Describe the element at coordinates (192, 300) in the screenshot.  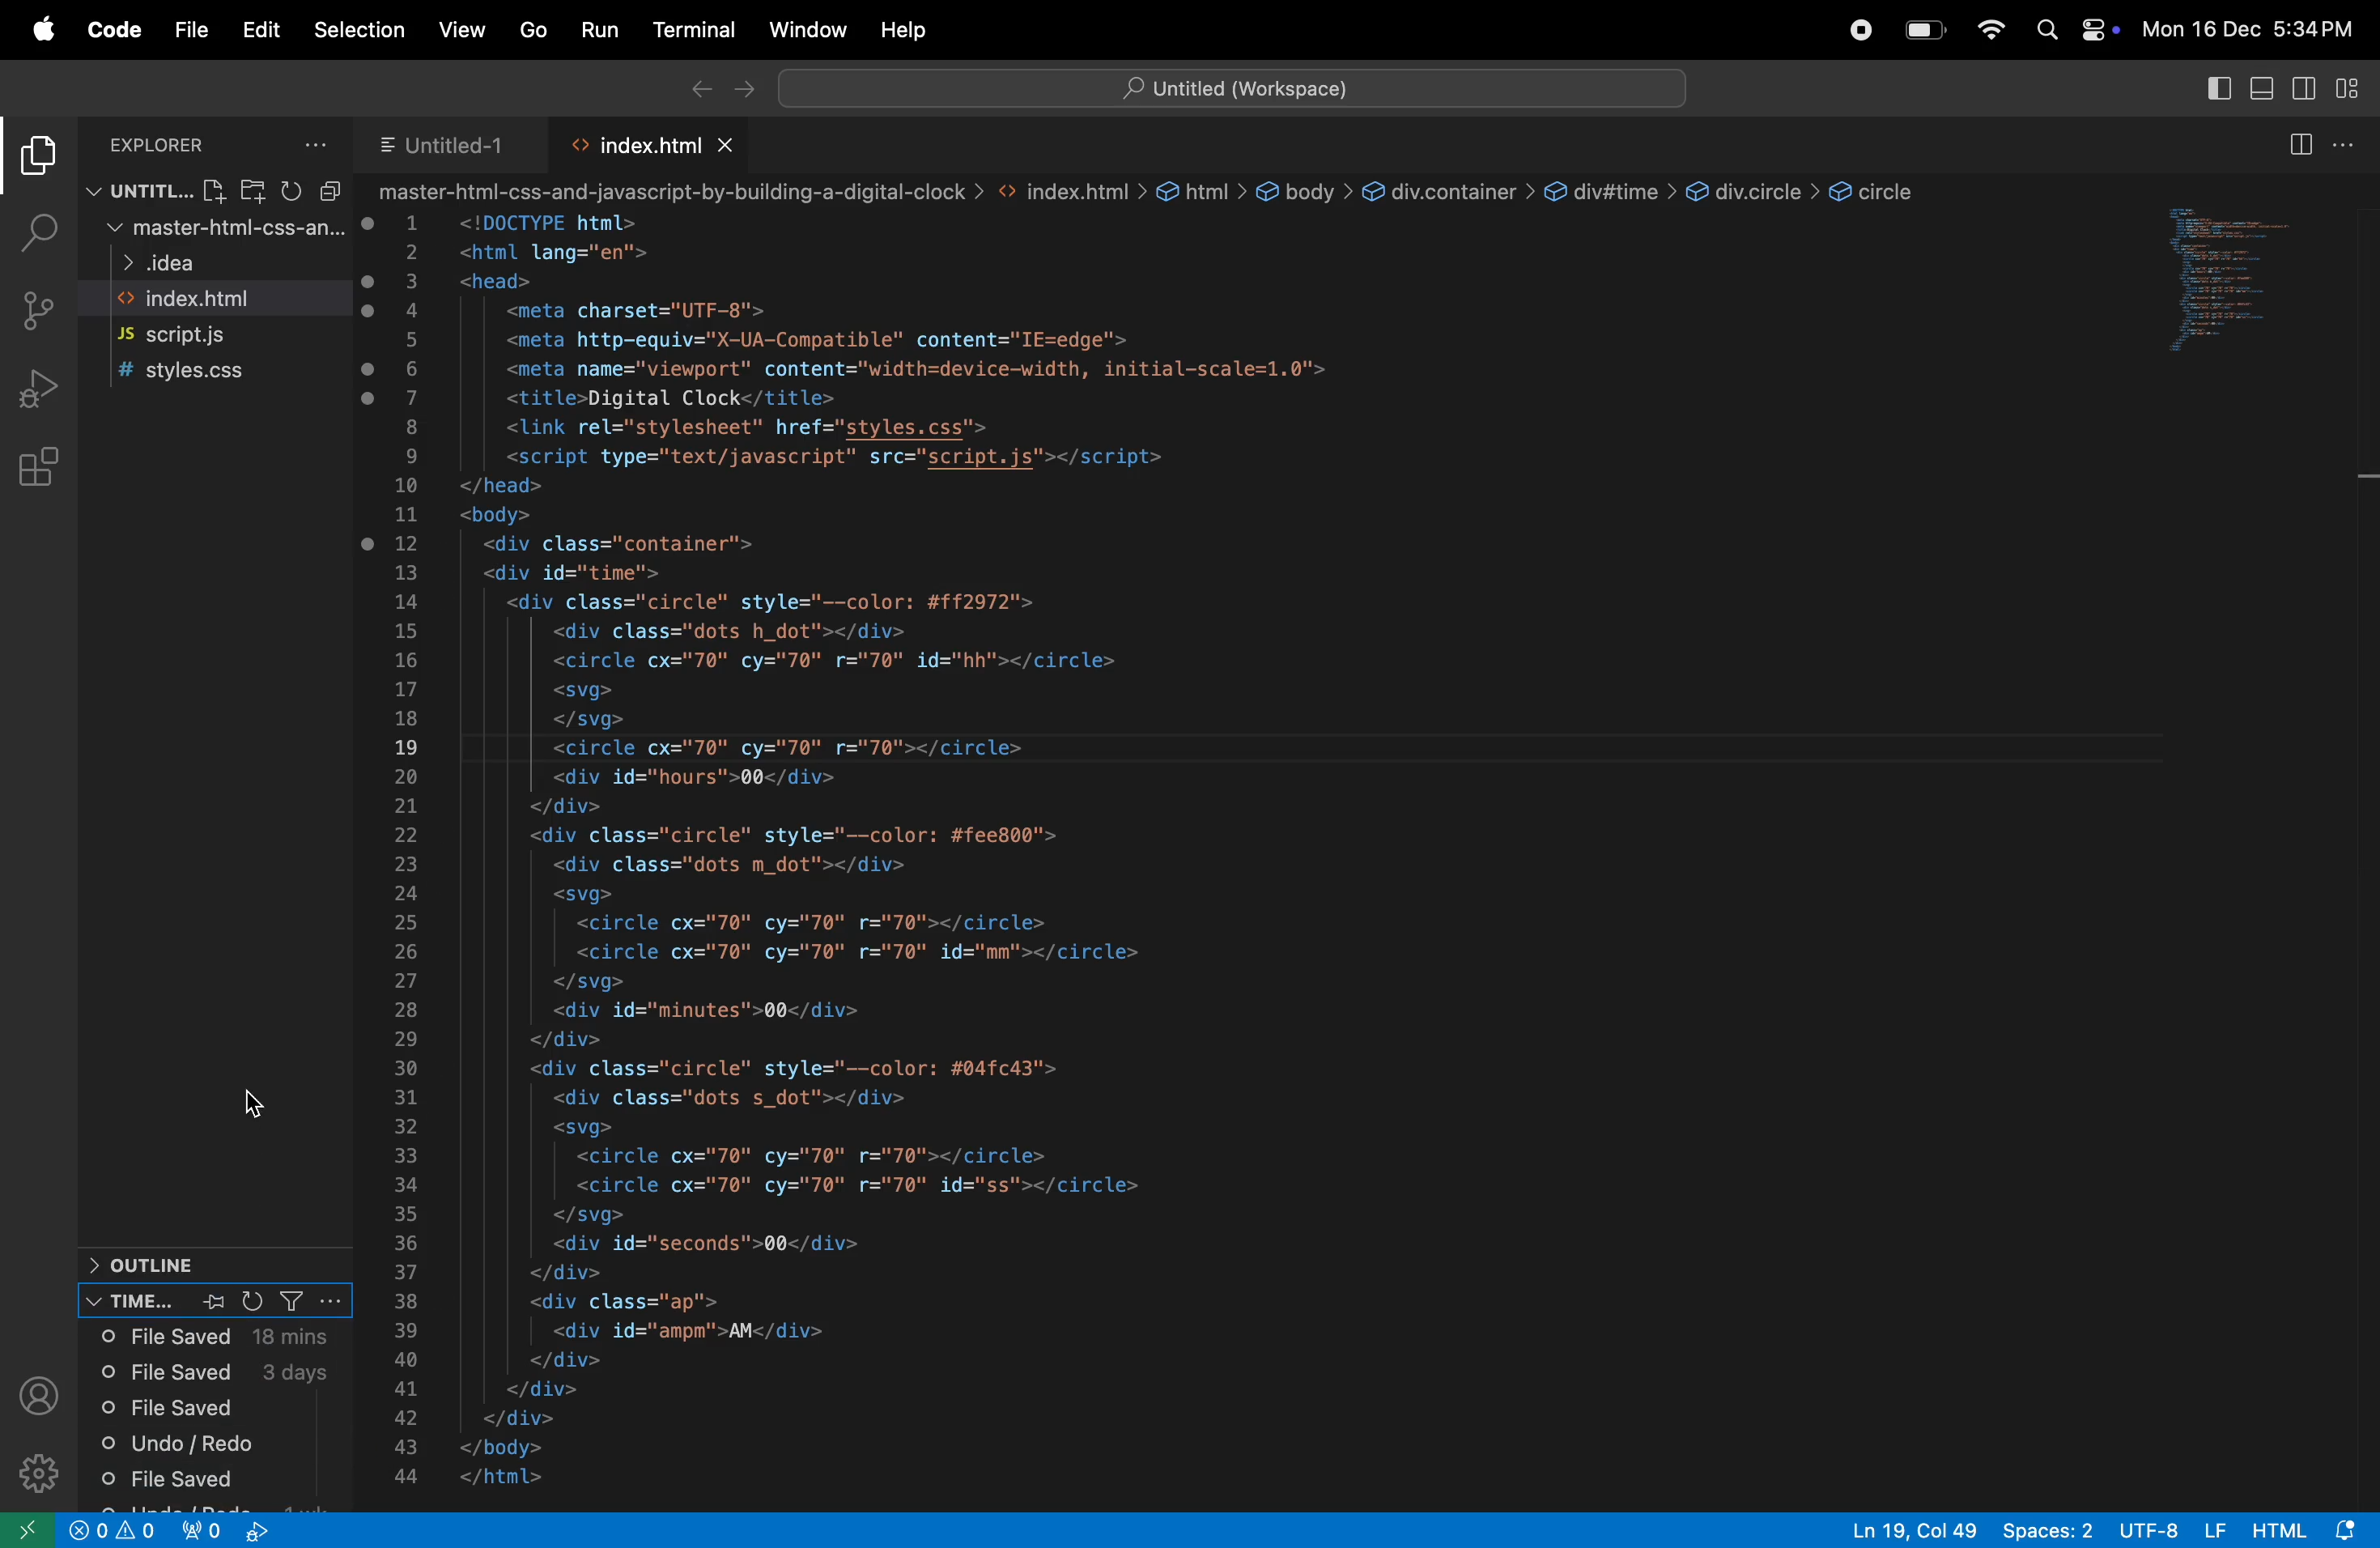
I see `index.html` at that location.